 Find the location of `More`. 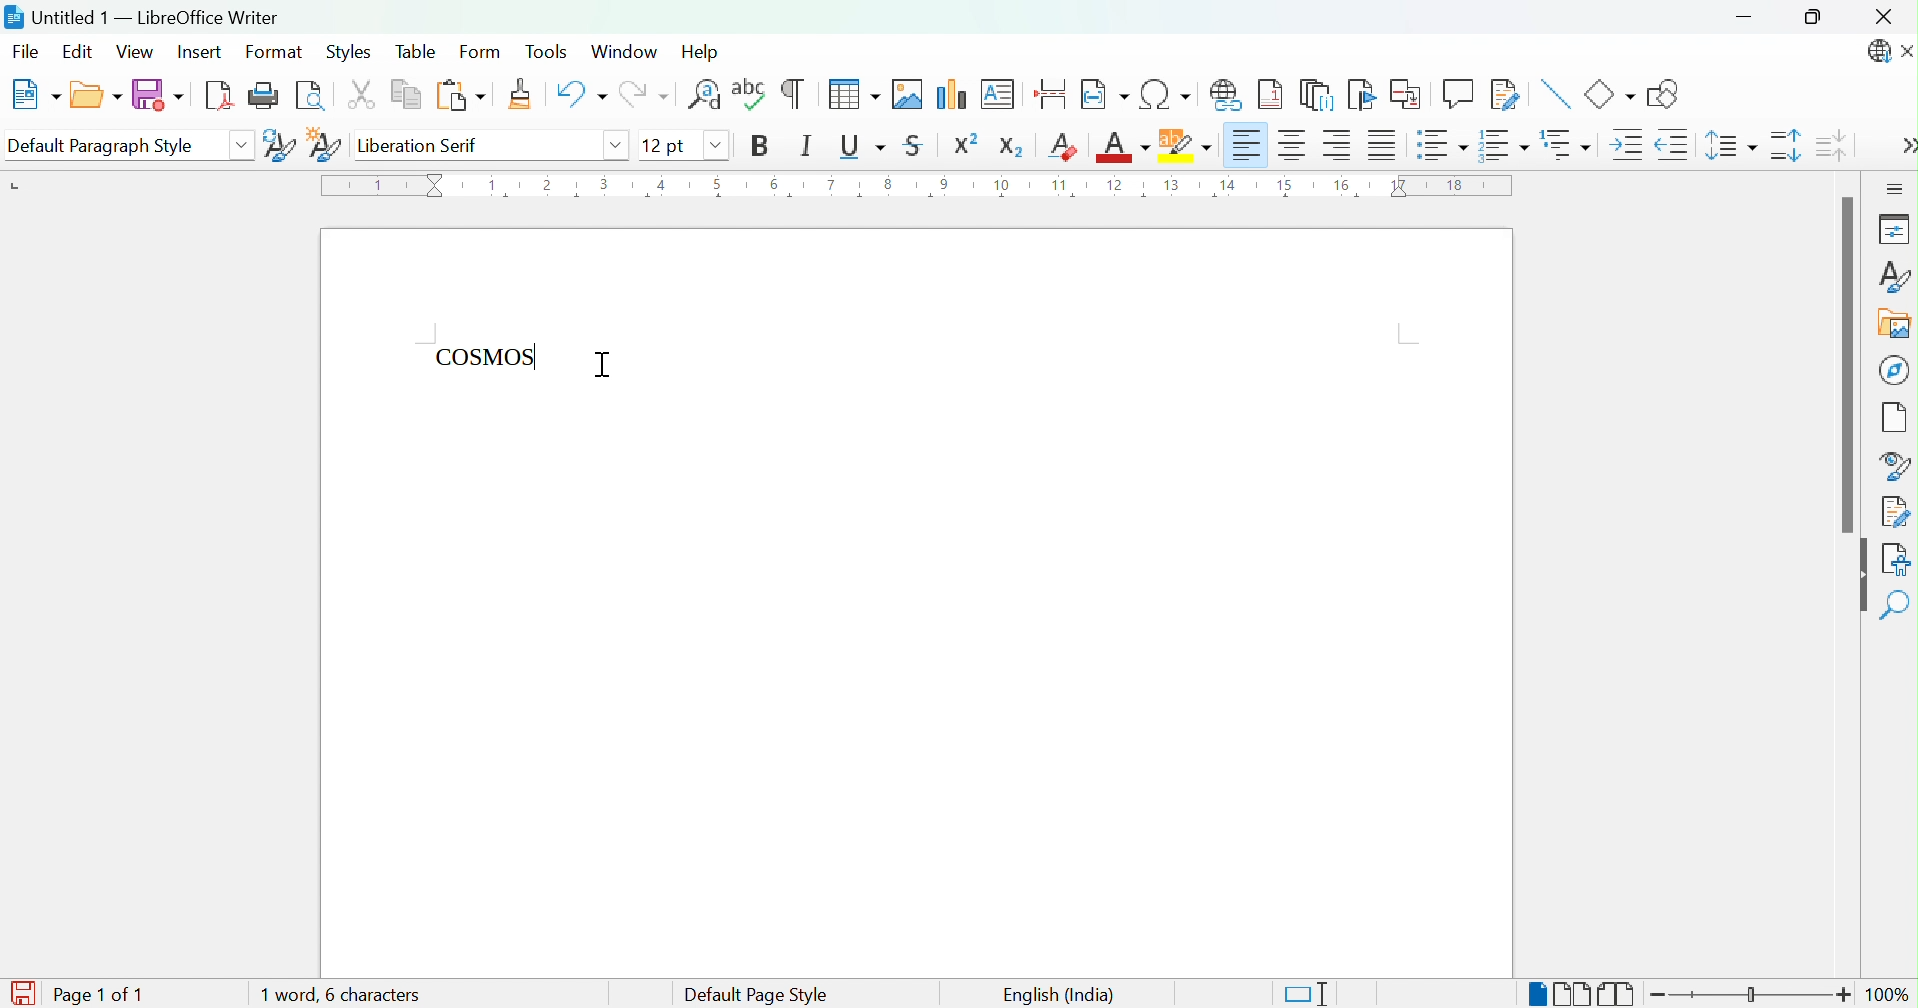

More is located at coordinates (1906, 148).